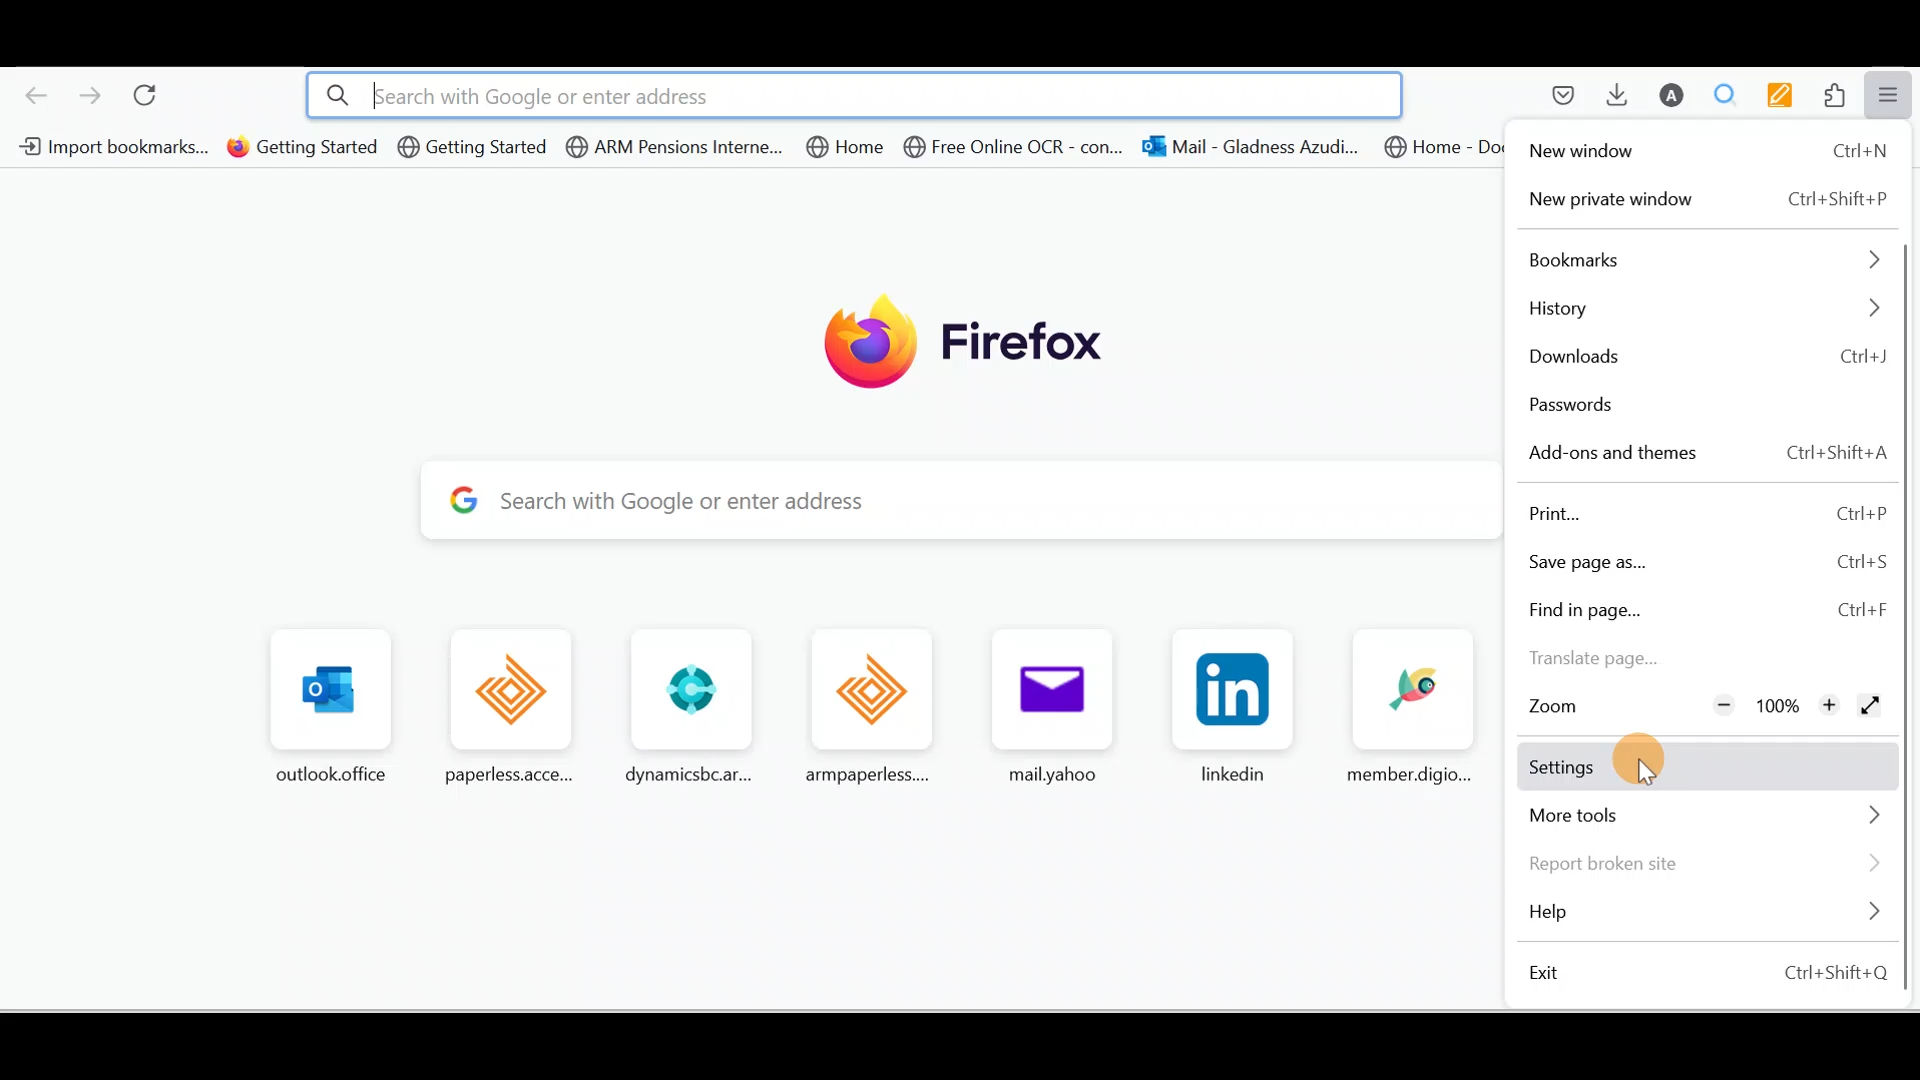 The height and width of the screenshot is (1080, 1920). What do you see at coordinates (111, 146) in the screenshot?
I see `Bookmark 1` at bounding box center [111, 146].